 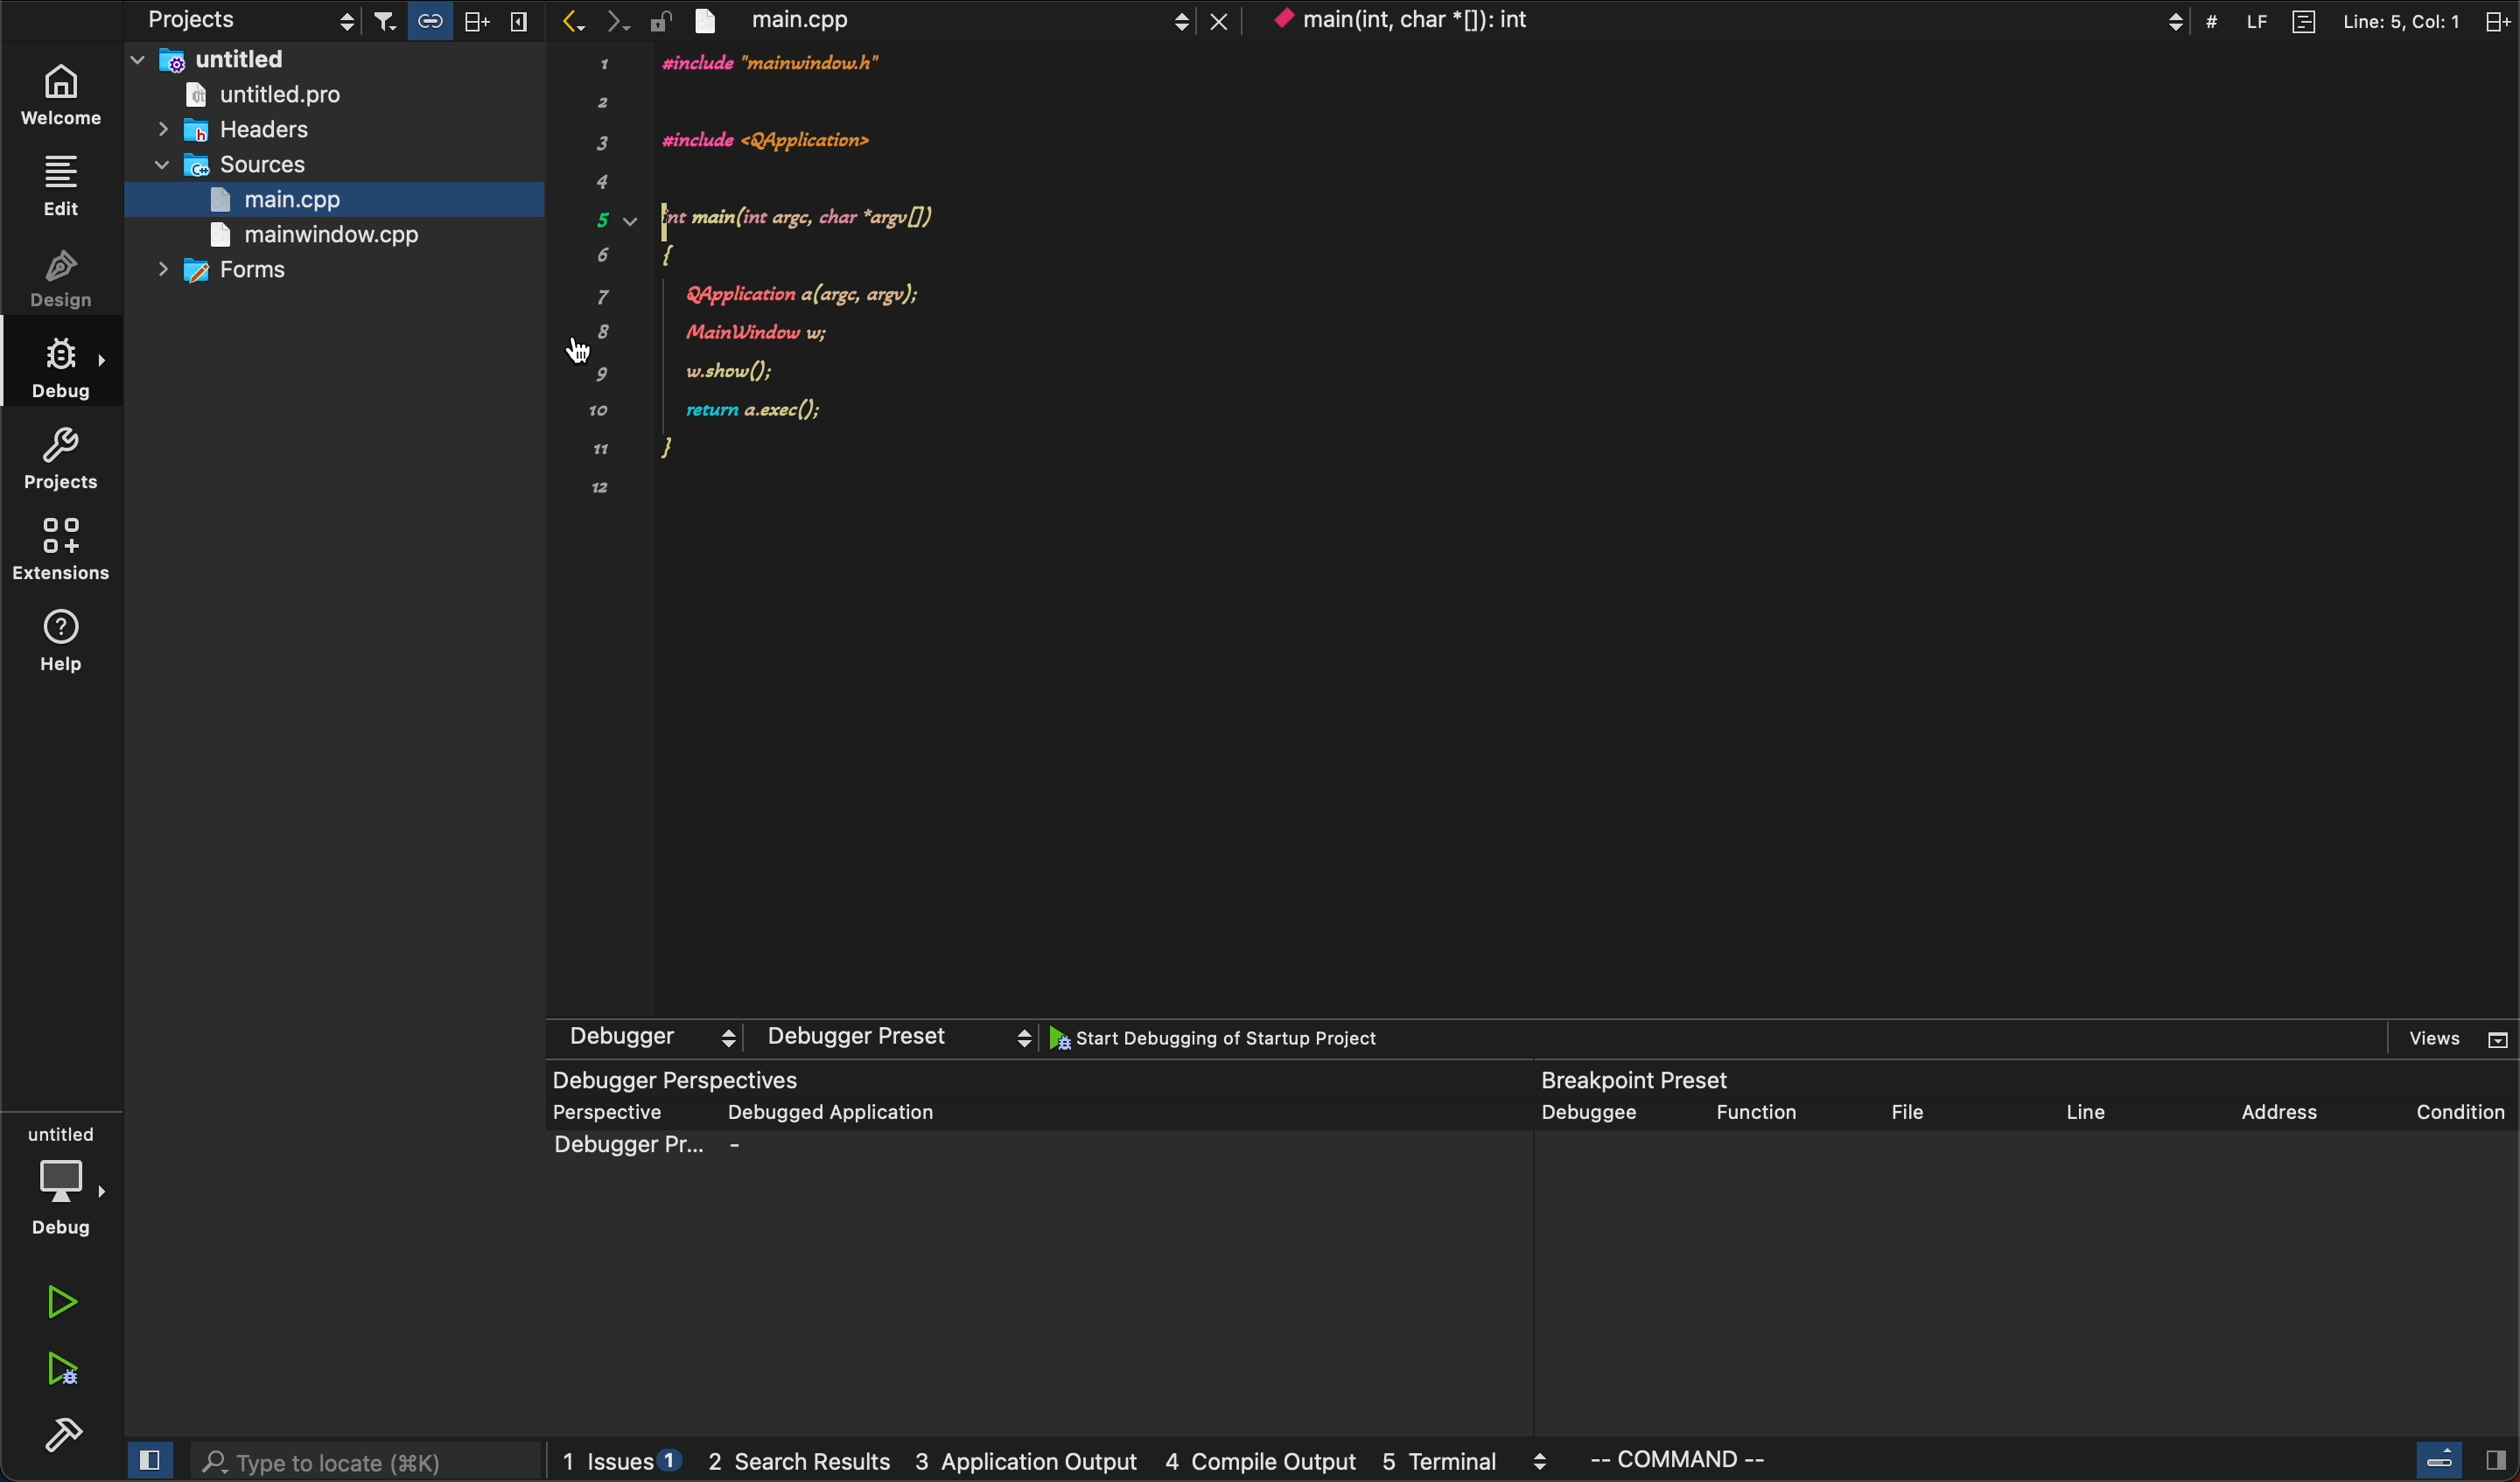 What do you see at coordinates (64, 282) in the screenshot?
I see `design` at bounding box center [64, 282].